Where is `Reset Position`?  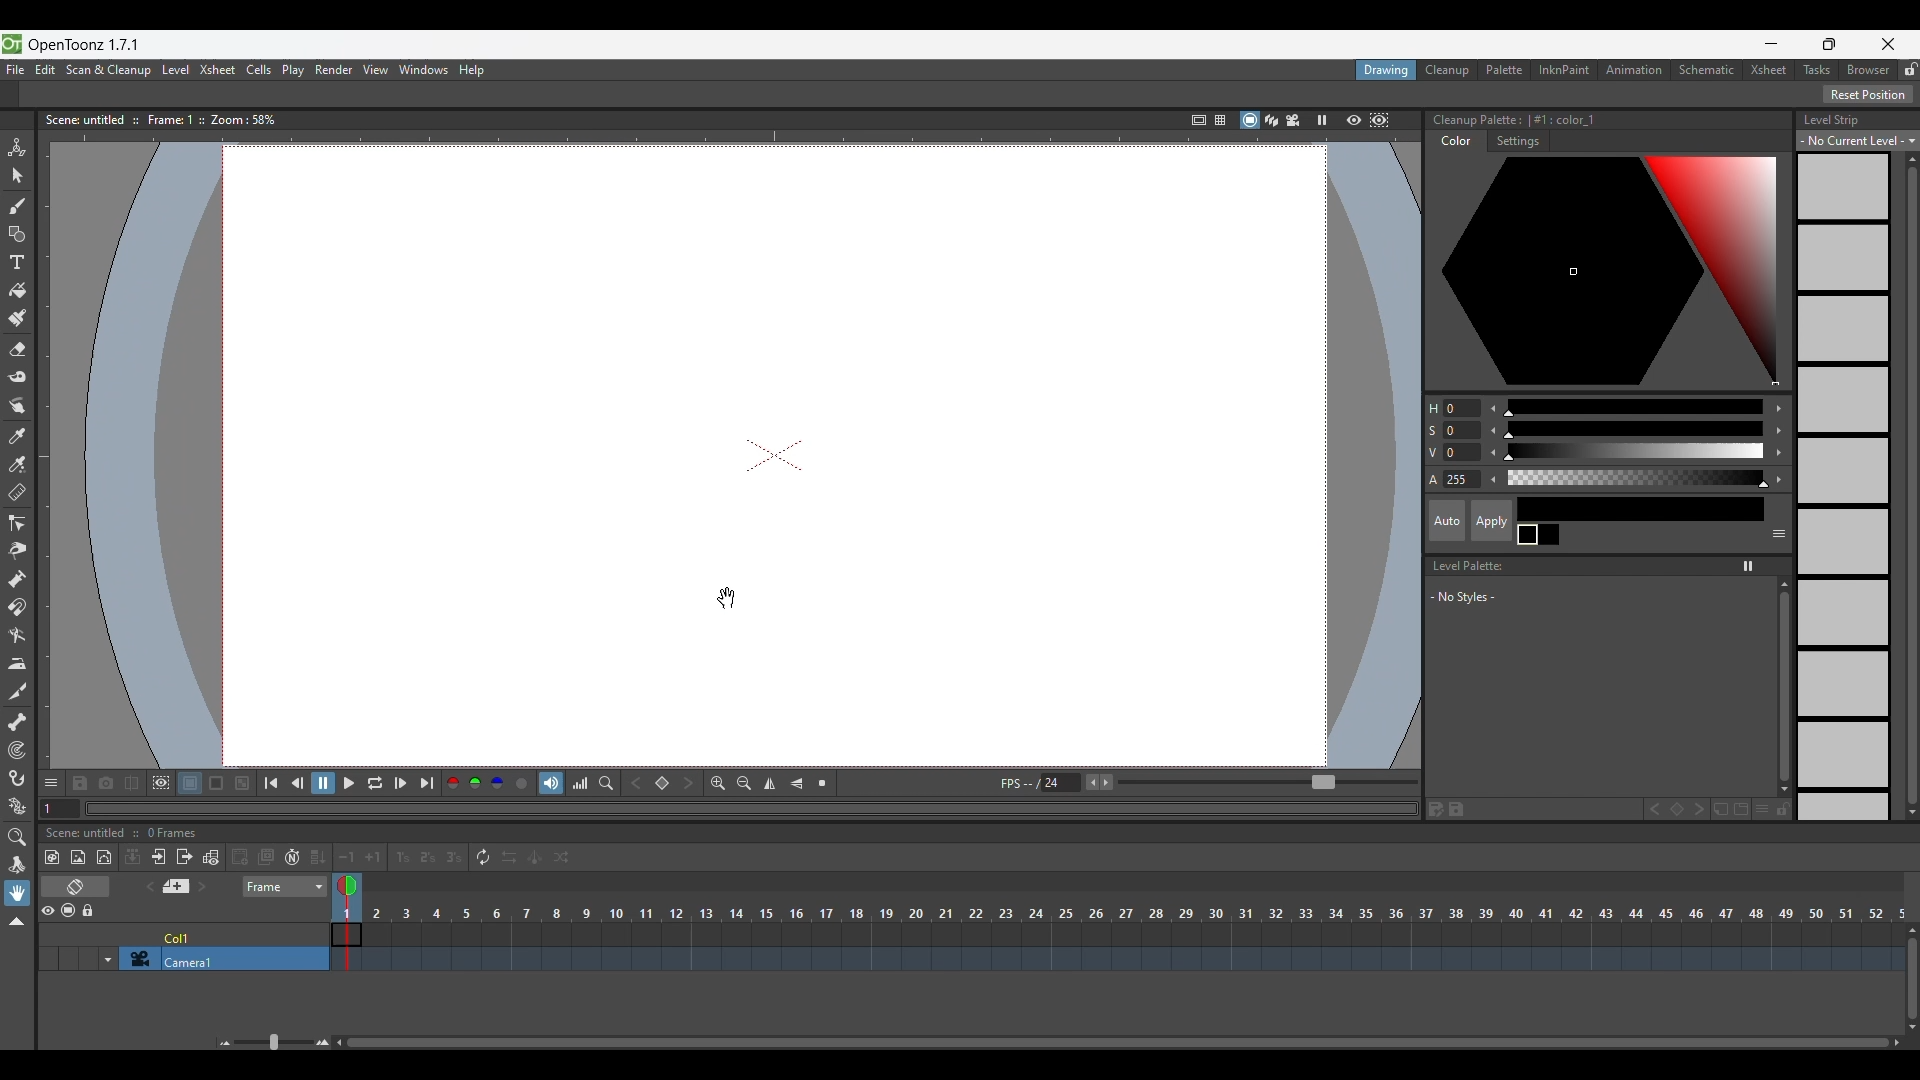 Reset Position is located at coordinates (1869, 95).